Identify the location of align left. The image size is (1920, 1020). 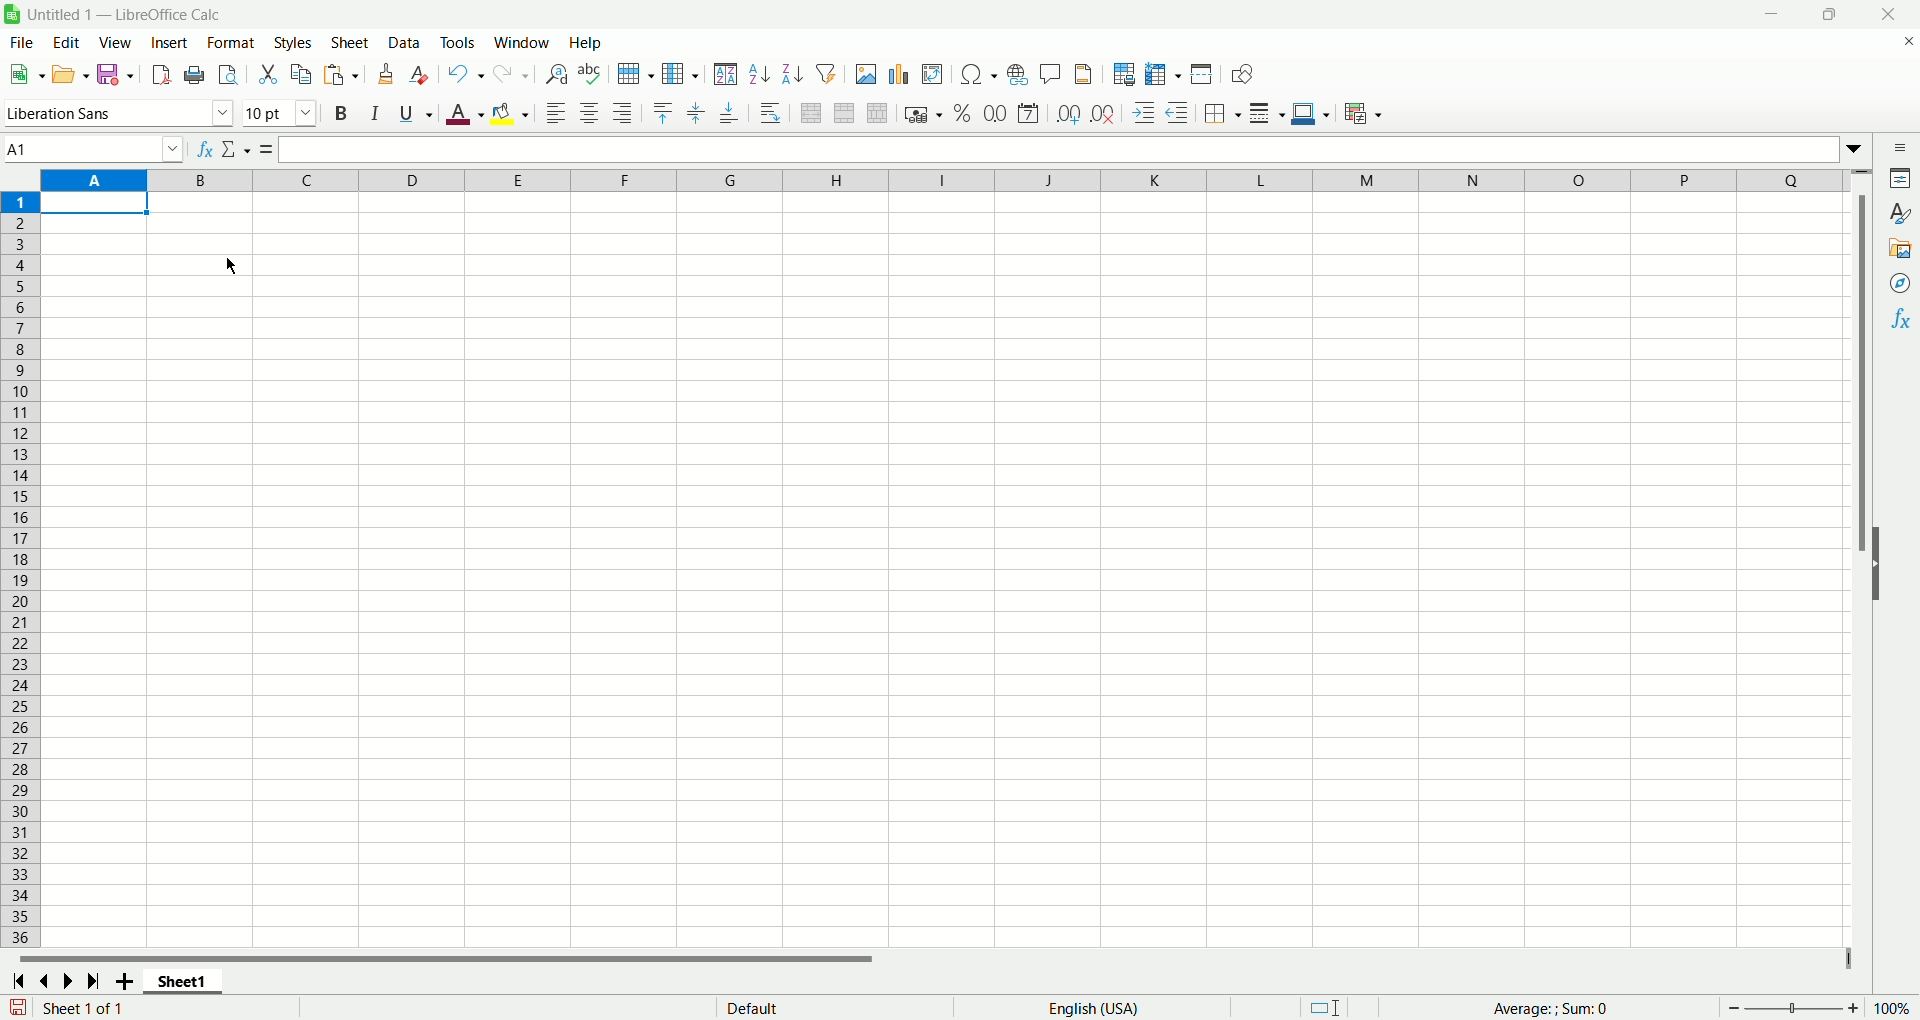
(559, 115).